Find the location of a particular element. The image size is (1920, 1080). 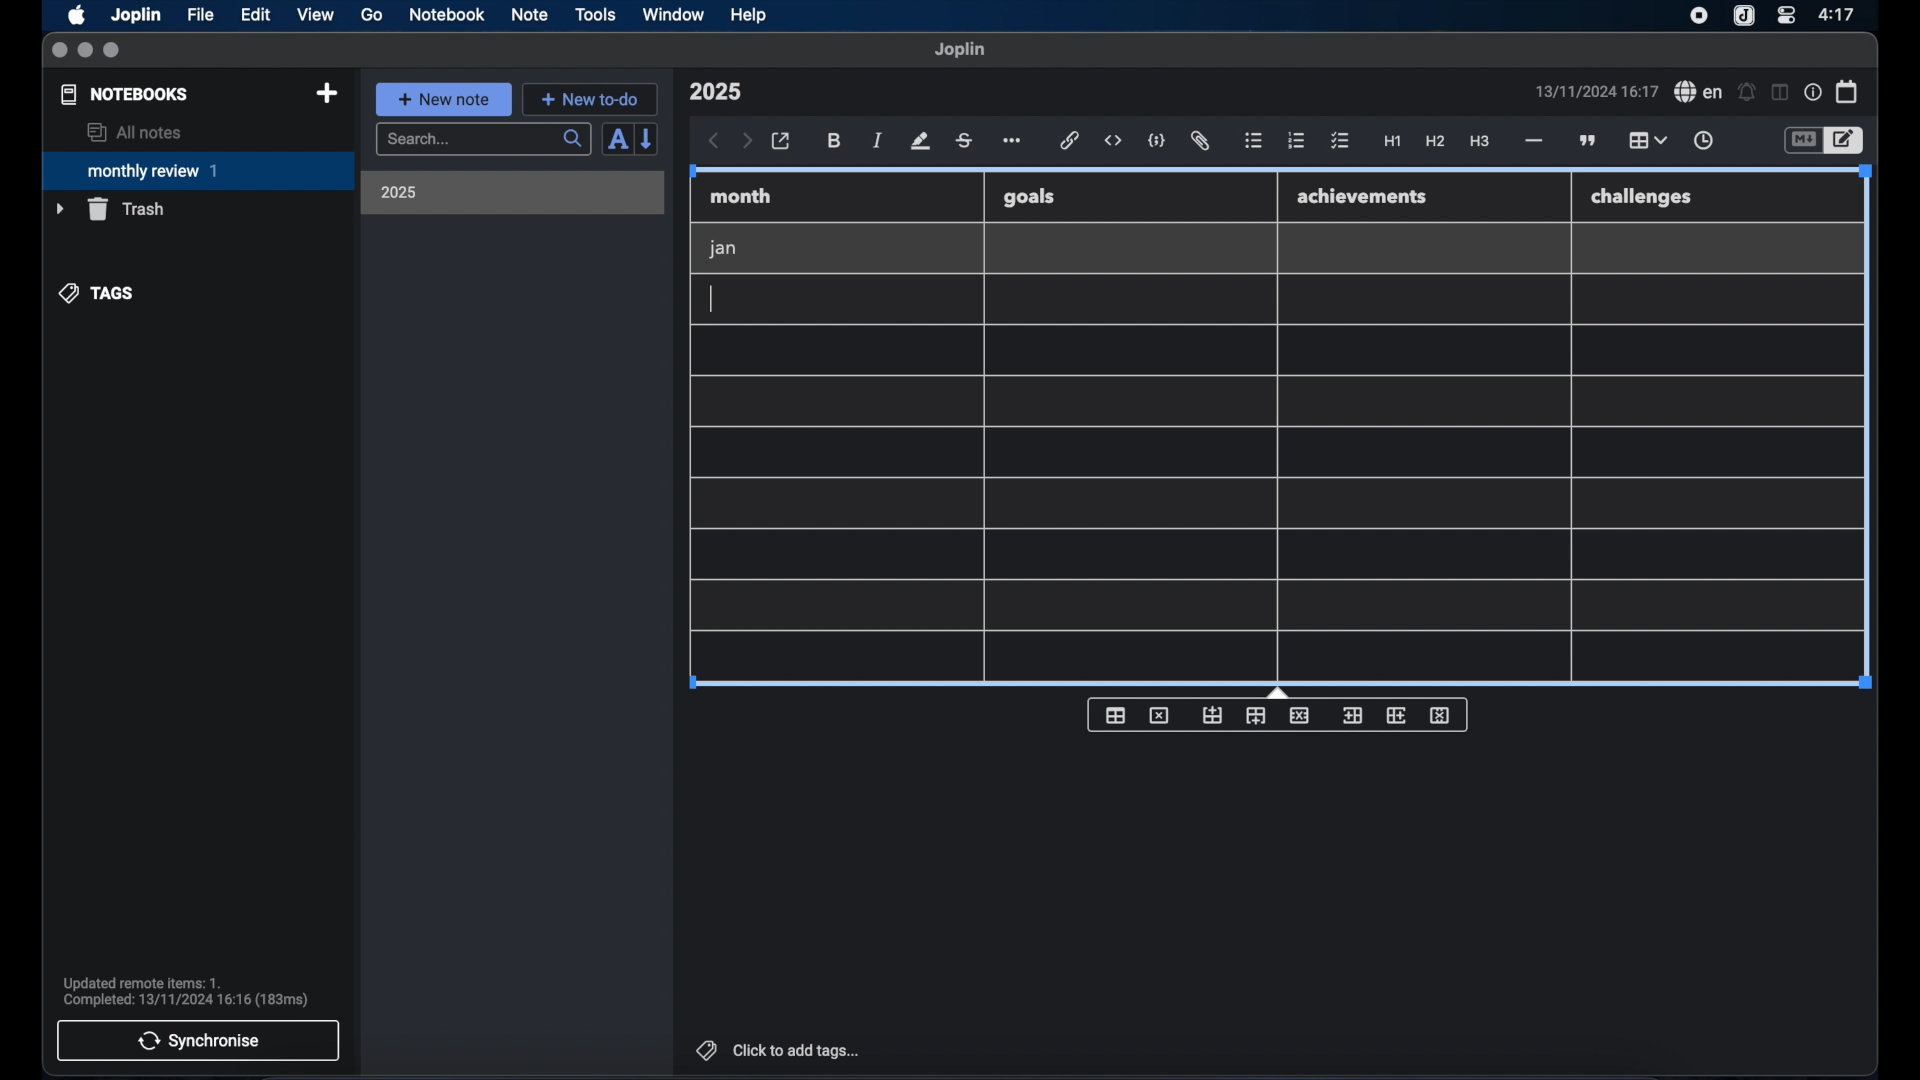

click to add tags is located at coordinates (780, 1050).